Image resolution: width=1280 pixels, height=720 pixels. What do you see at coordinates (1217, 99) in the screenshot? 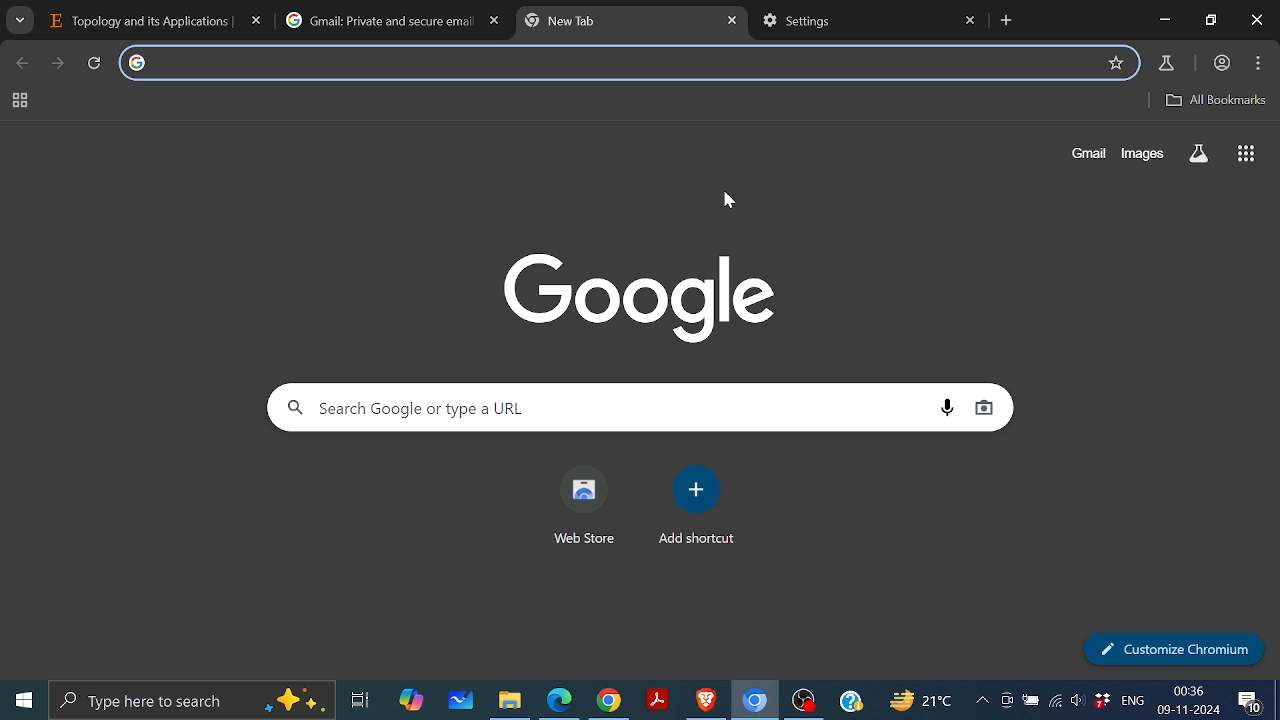
I see `All bookmarks` at bounding box center [1217, 99].